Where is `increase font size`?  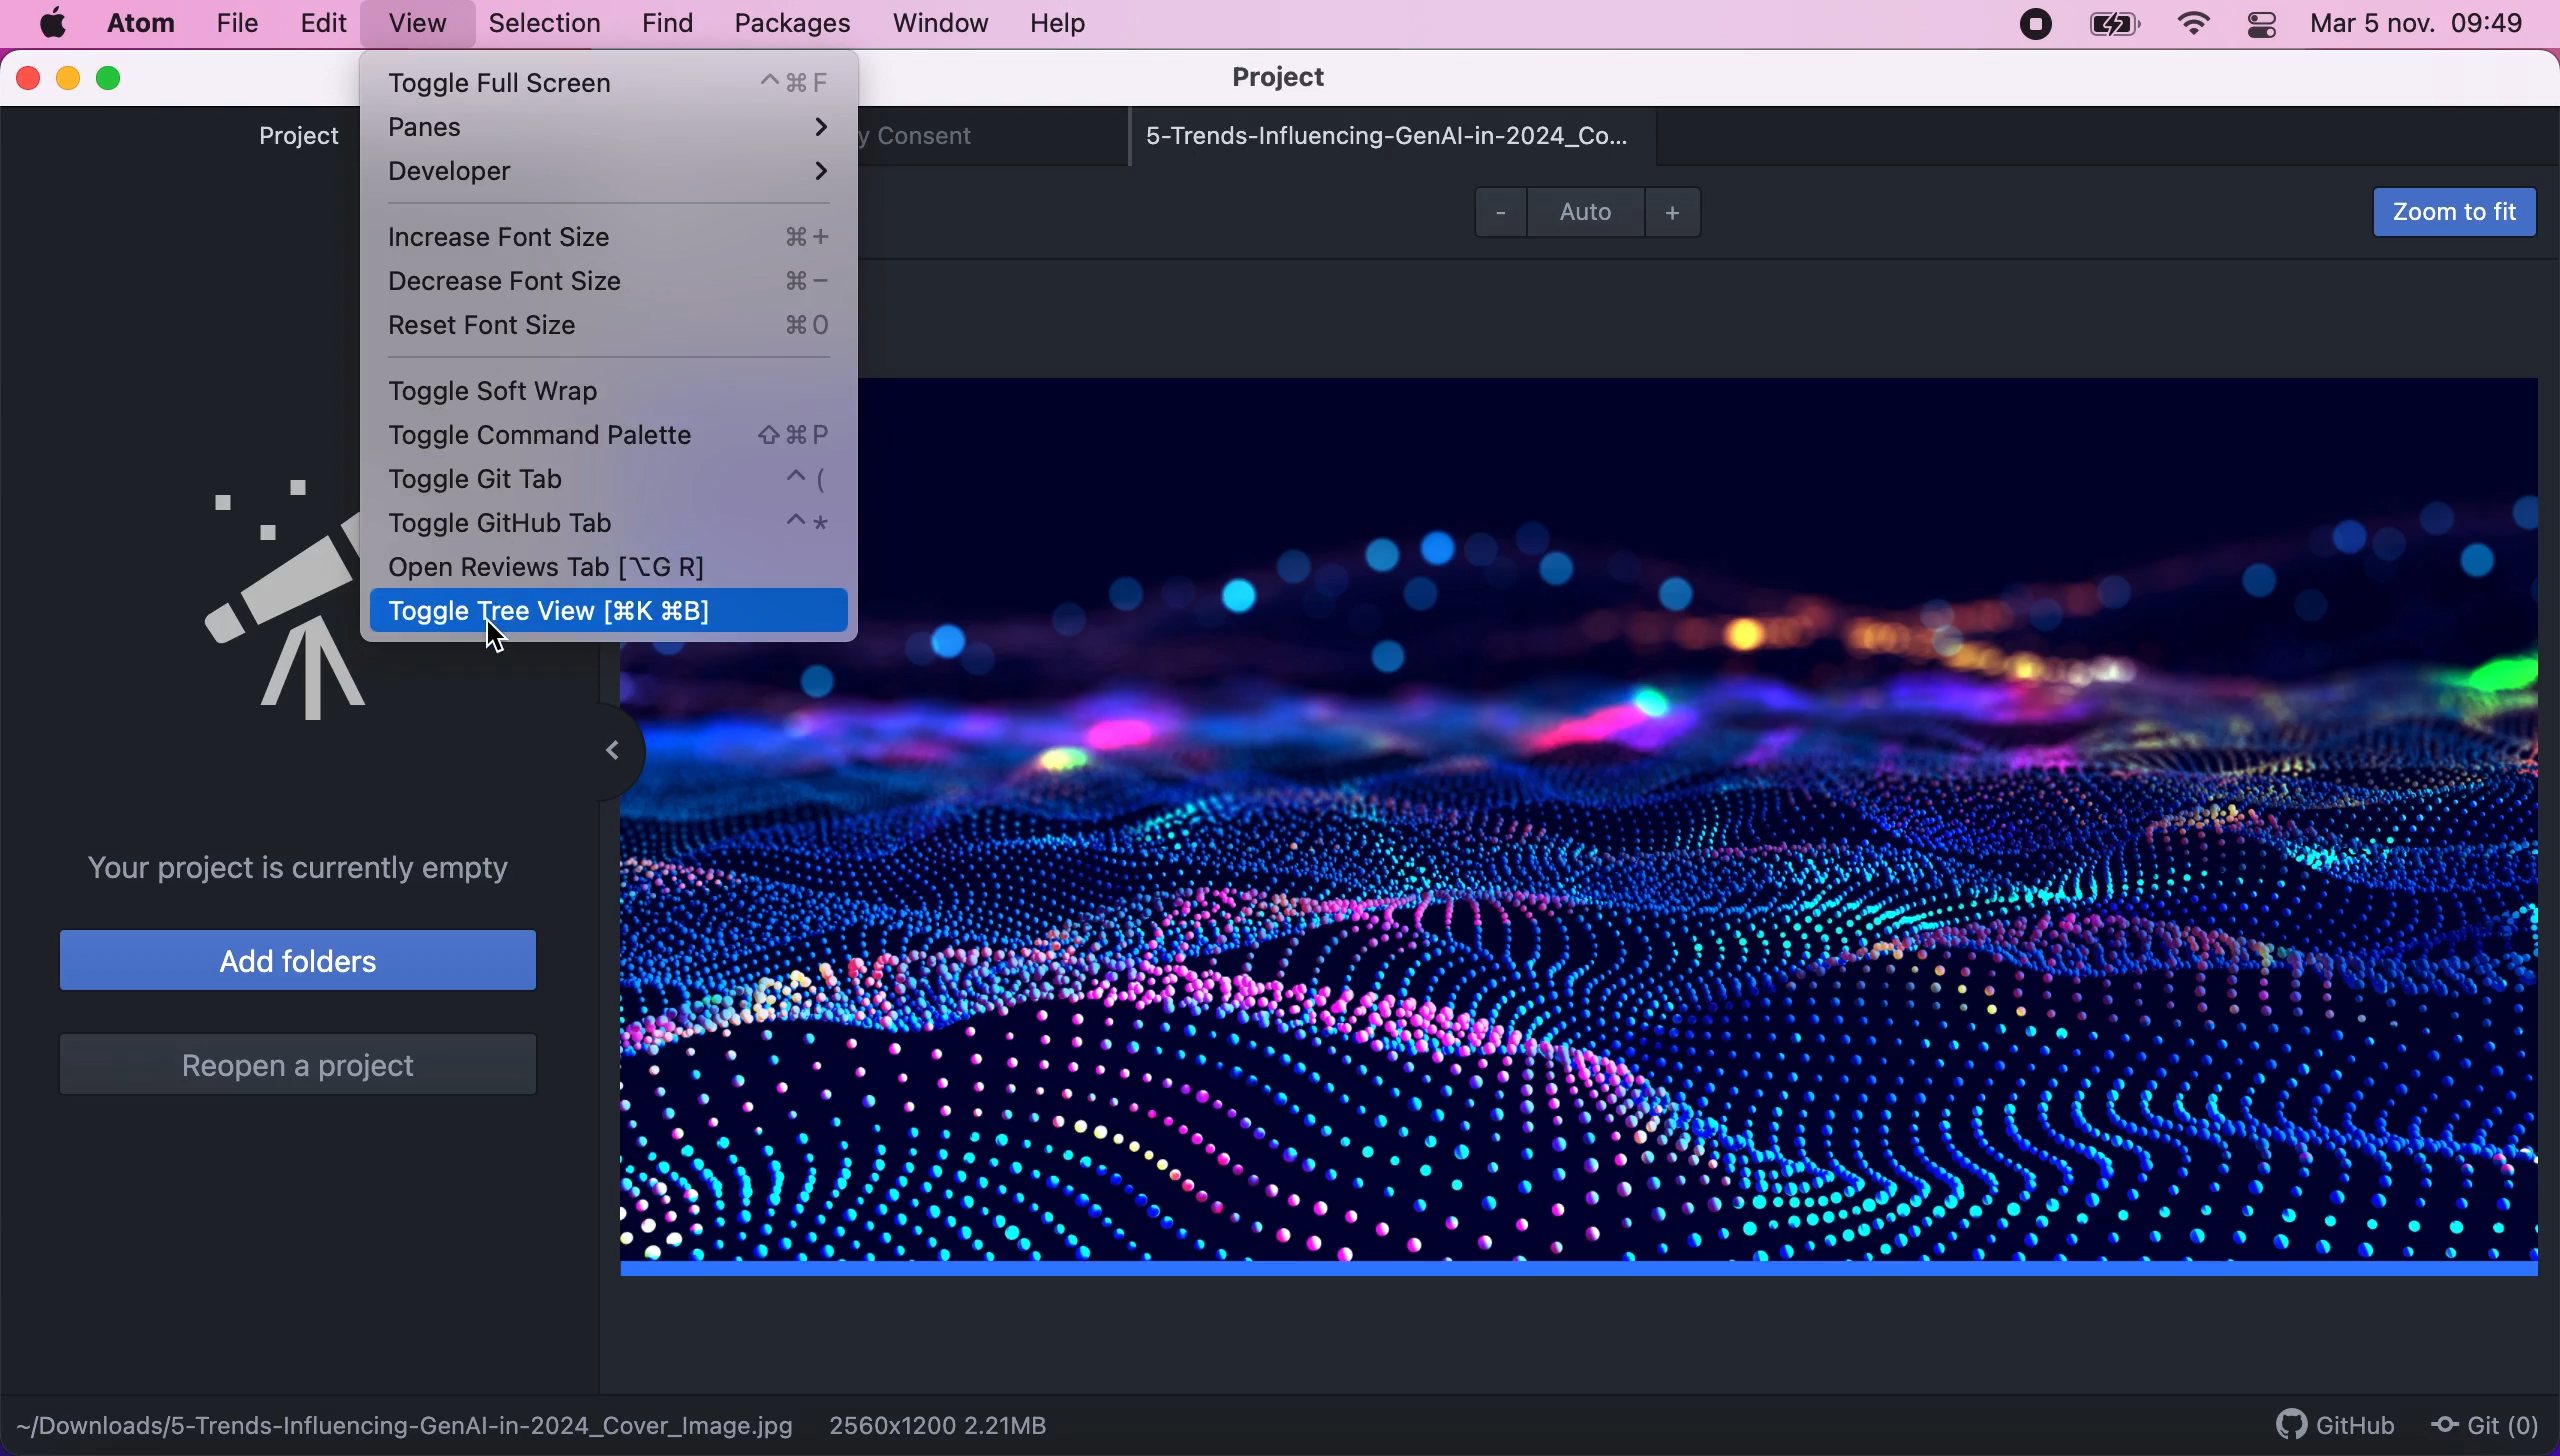
increase font size is located at coordinates (614, 235).